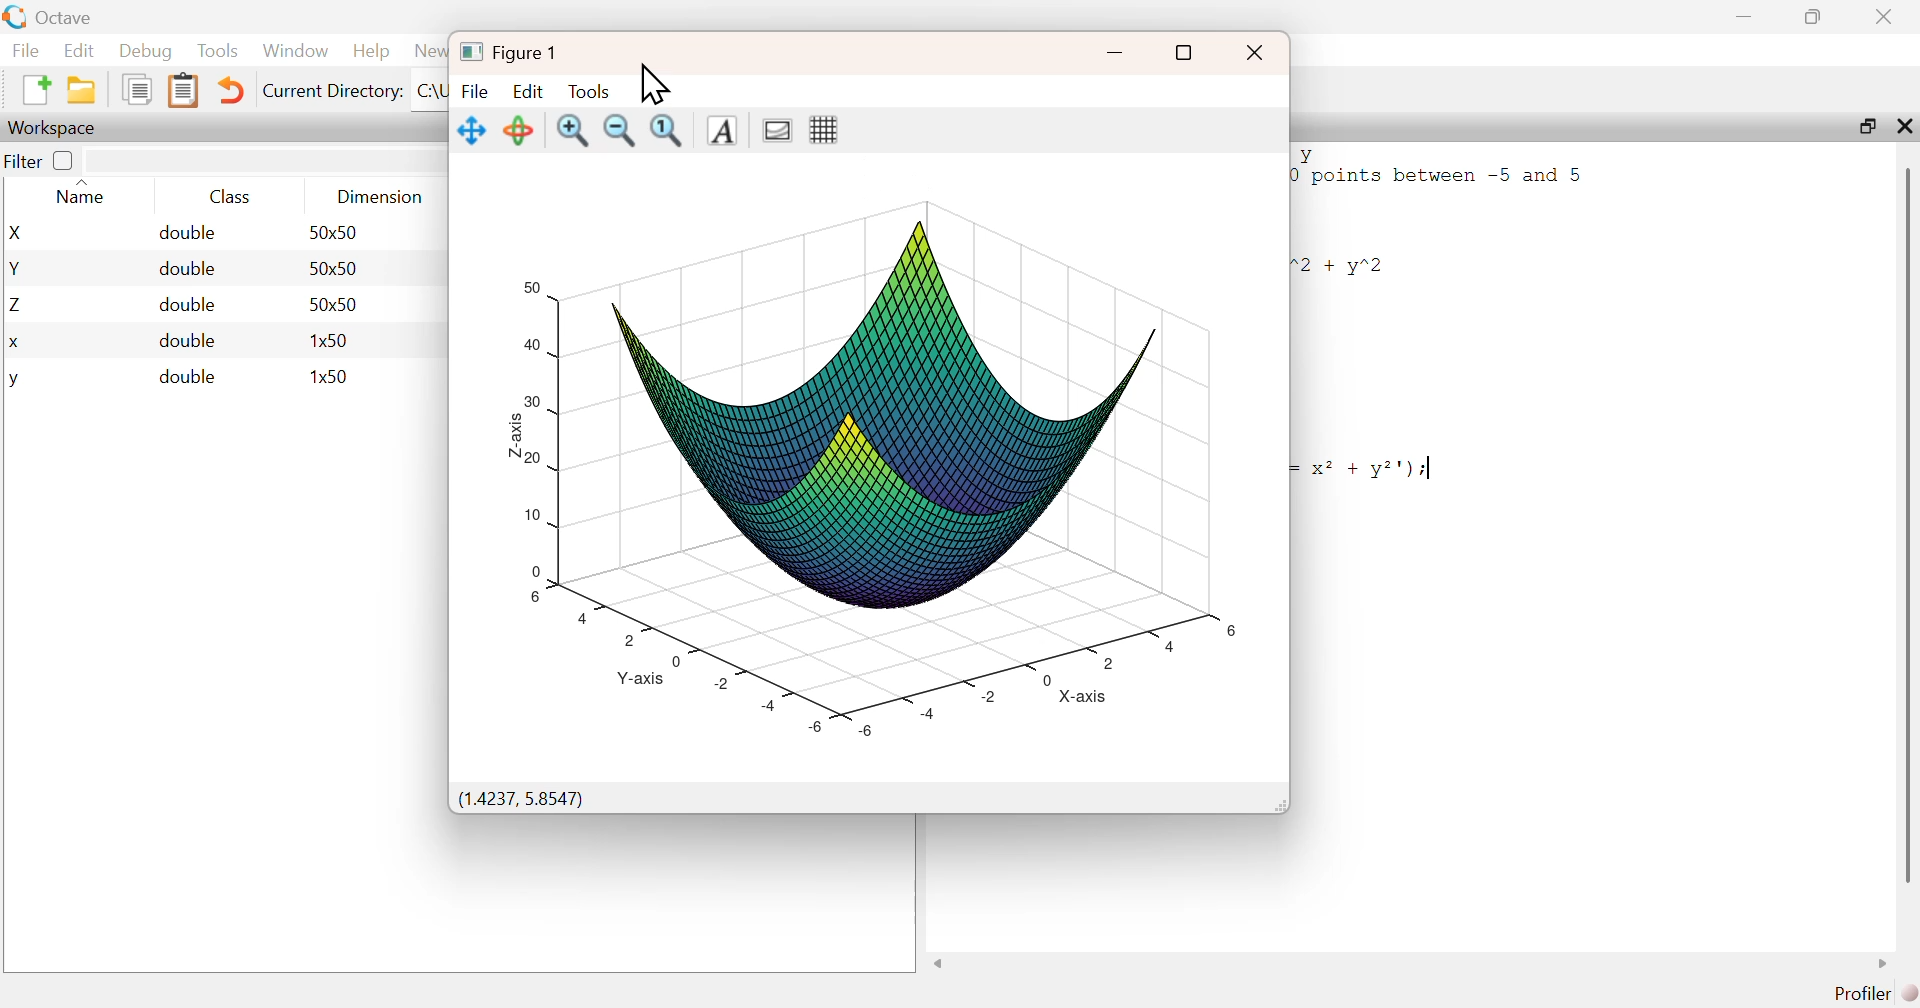 The image size is (1920, 1008). What do you see at coordinates (26, 49) in the screenshot?
I see `File` at bounding box center [26, 49].